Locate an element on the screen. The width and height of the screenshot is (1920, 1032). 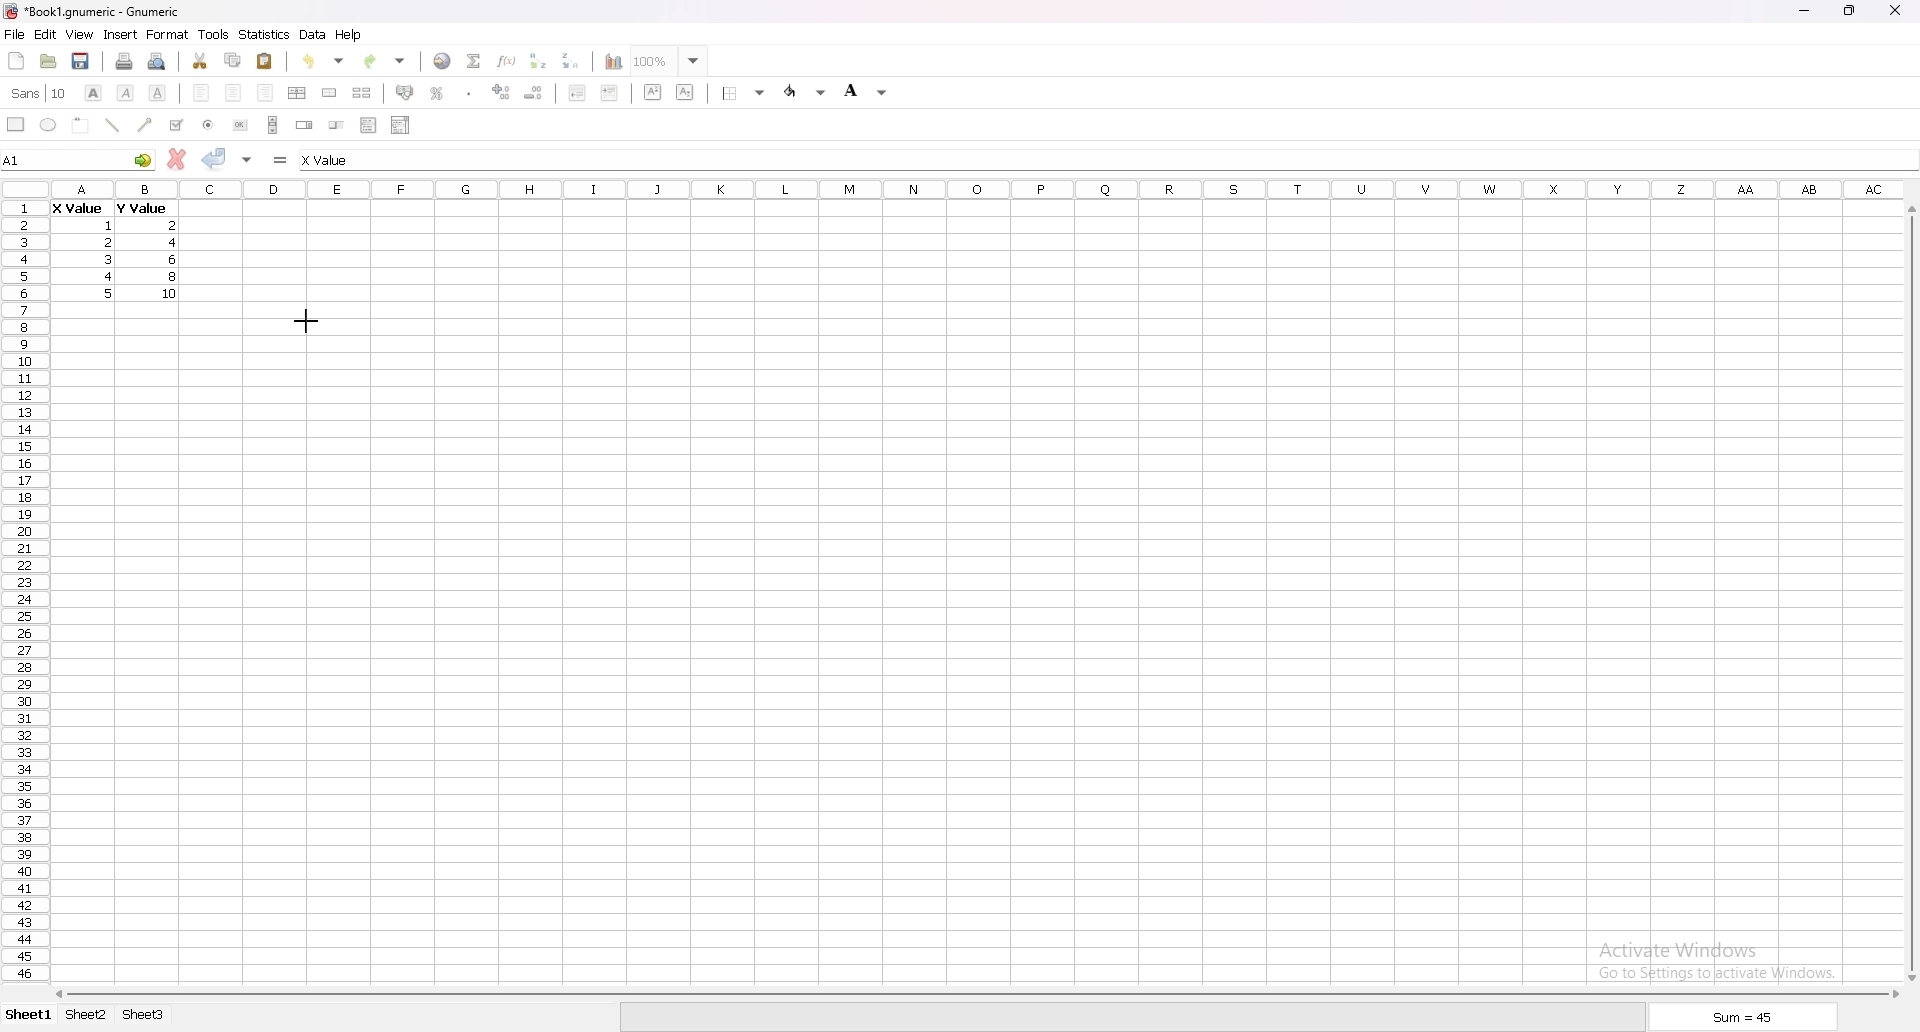
help is located at coordinates (349, 34).